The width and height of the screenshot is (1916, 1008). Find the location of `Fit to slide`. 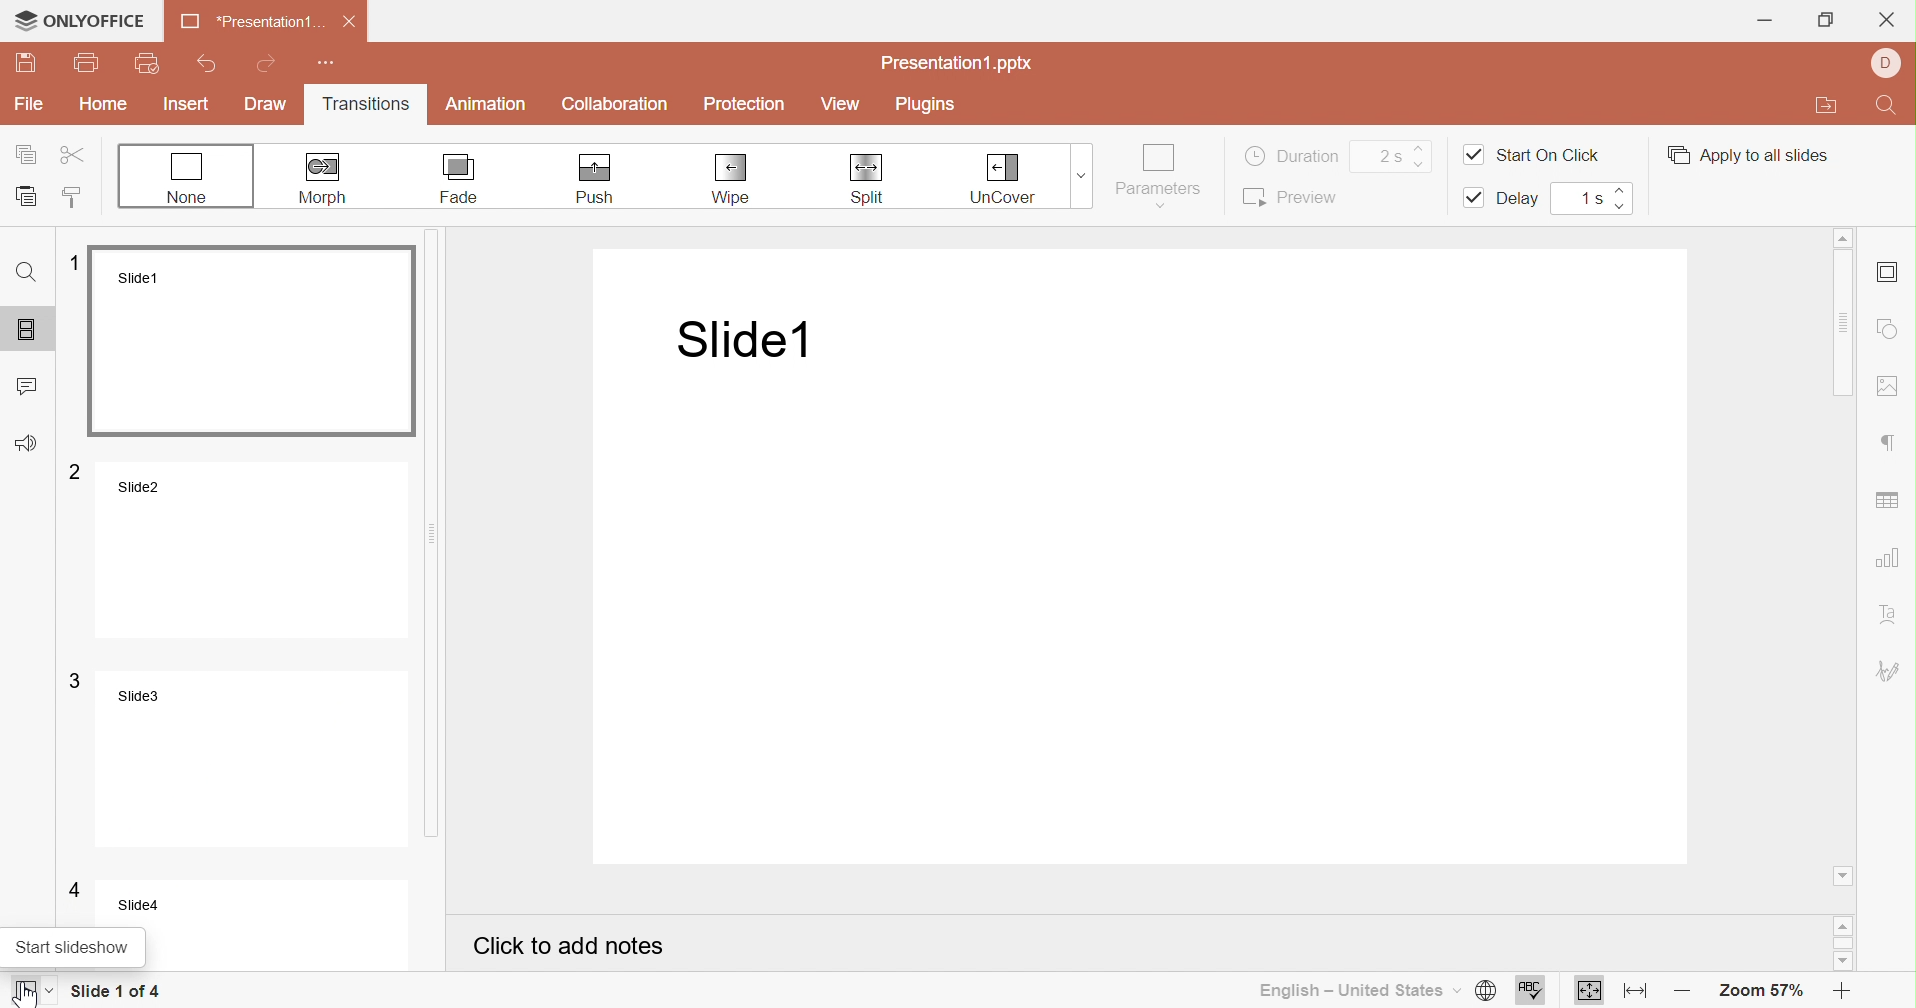

Fit to slide is located at coordinates (1590, 993).